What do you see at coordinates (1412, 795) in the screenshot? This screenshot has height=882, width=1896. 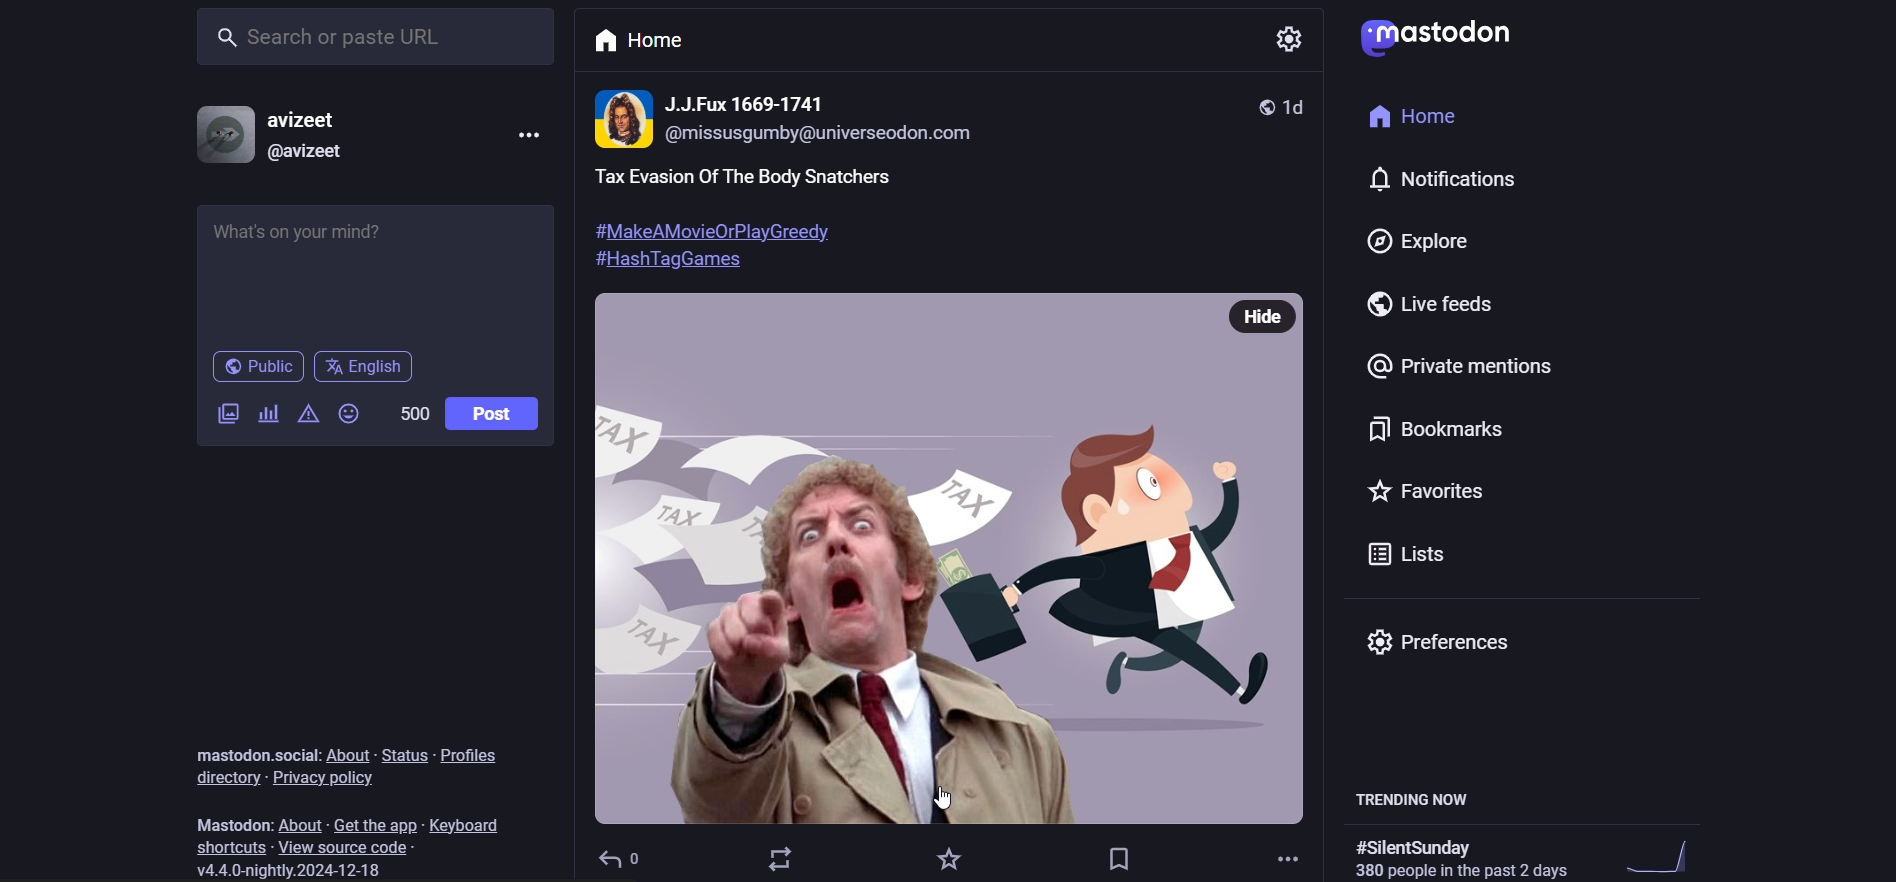 I see `trending now` at bounding box center [1412, 795].